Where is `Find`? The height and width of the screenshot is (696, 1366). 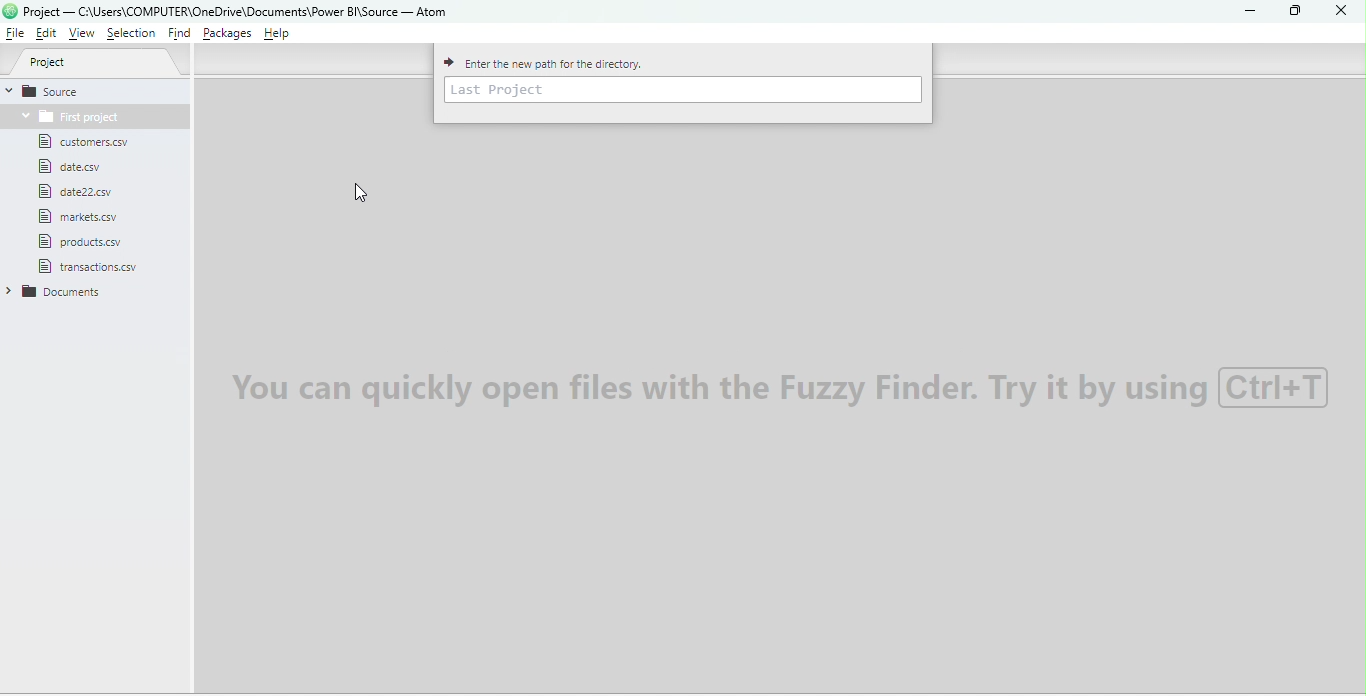
Find is located at coordinates (179, 35).